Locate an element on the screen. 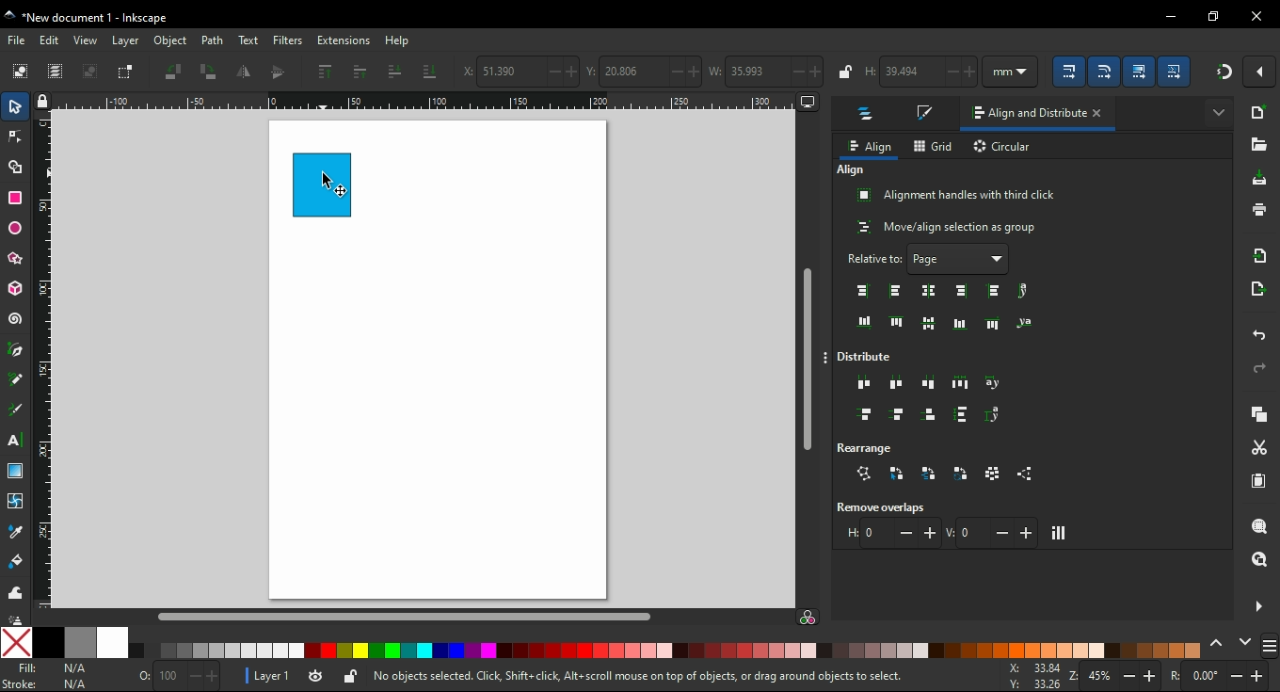 The width and height of the screenshot is (1280, 692). fill color is located at coordinates (50, 668).